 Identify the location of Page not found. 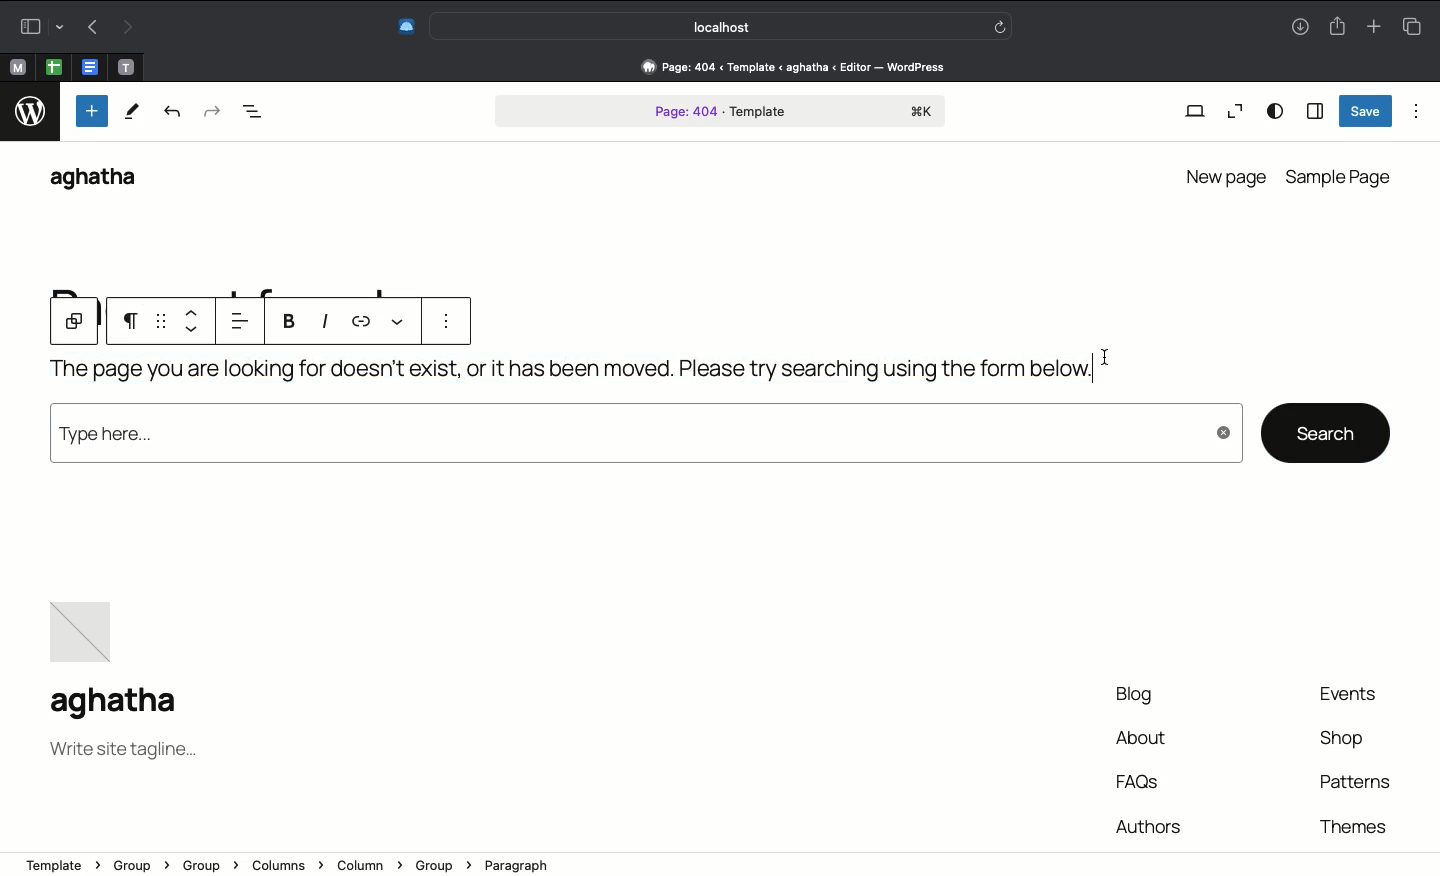
(566, 376).